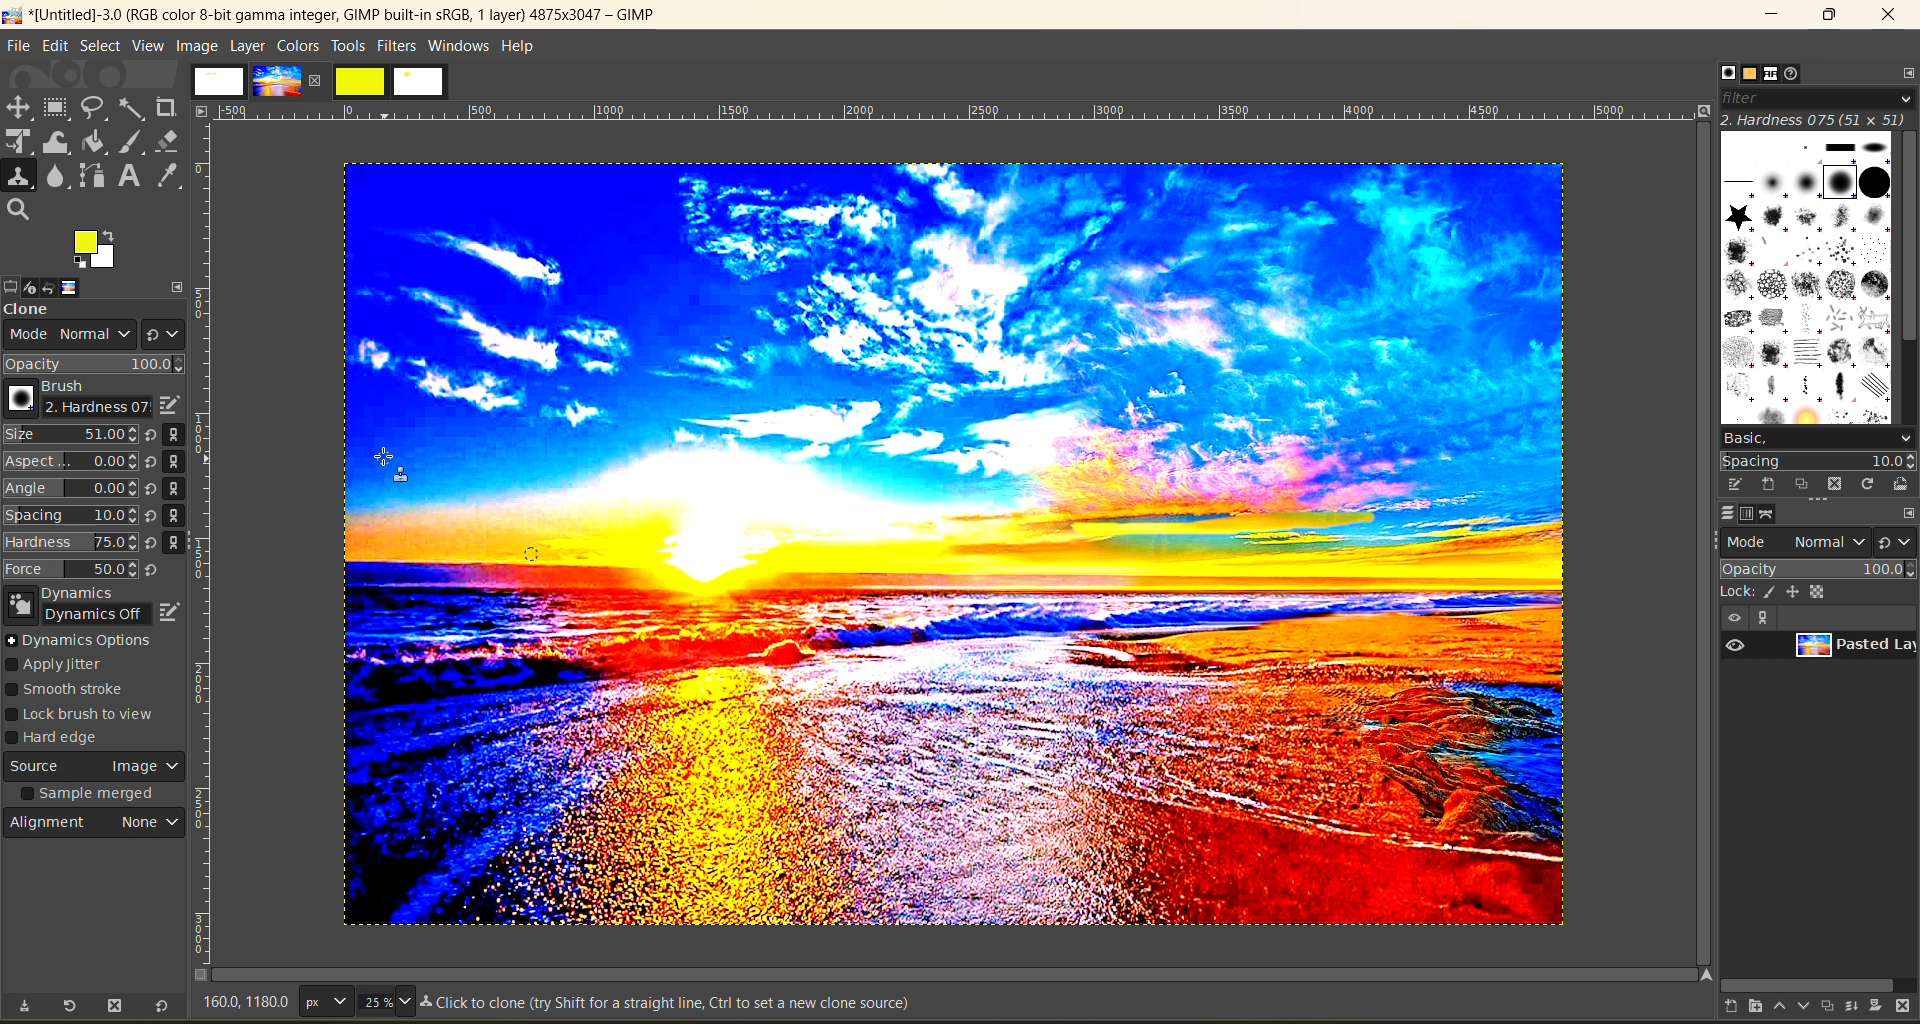 The width and height of the screenshot is (1920, 1024). Describe the element at coordinates (72, 399) in the screenshot. I see `brush` at that location.